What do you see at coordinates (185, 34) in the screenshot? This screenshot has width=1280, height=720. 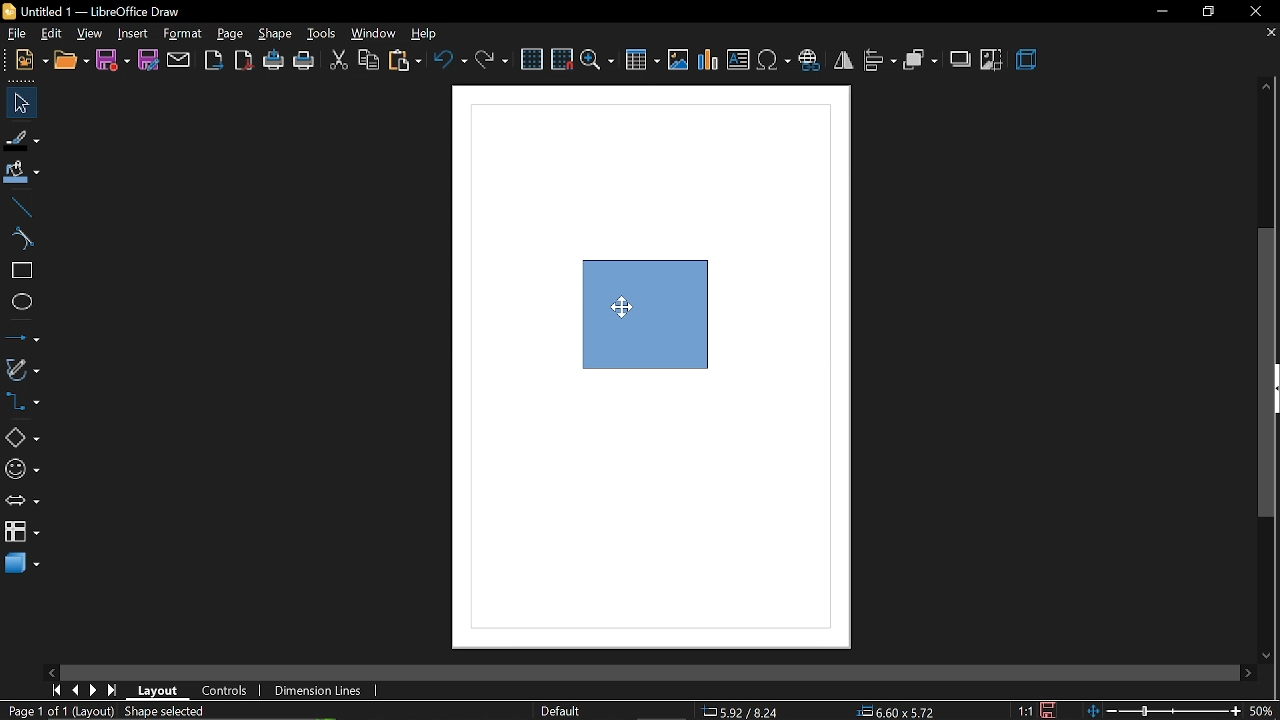 I see `Format` at bounding box center [185, 34].